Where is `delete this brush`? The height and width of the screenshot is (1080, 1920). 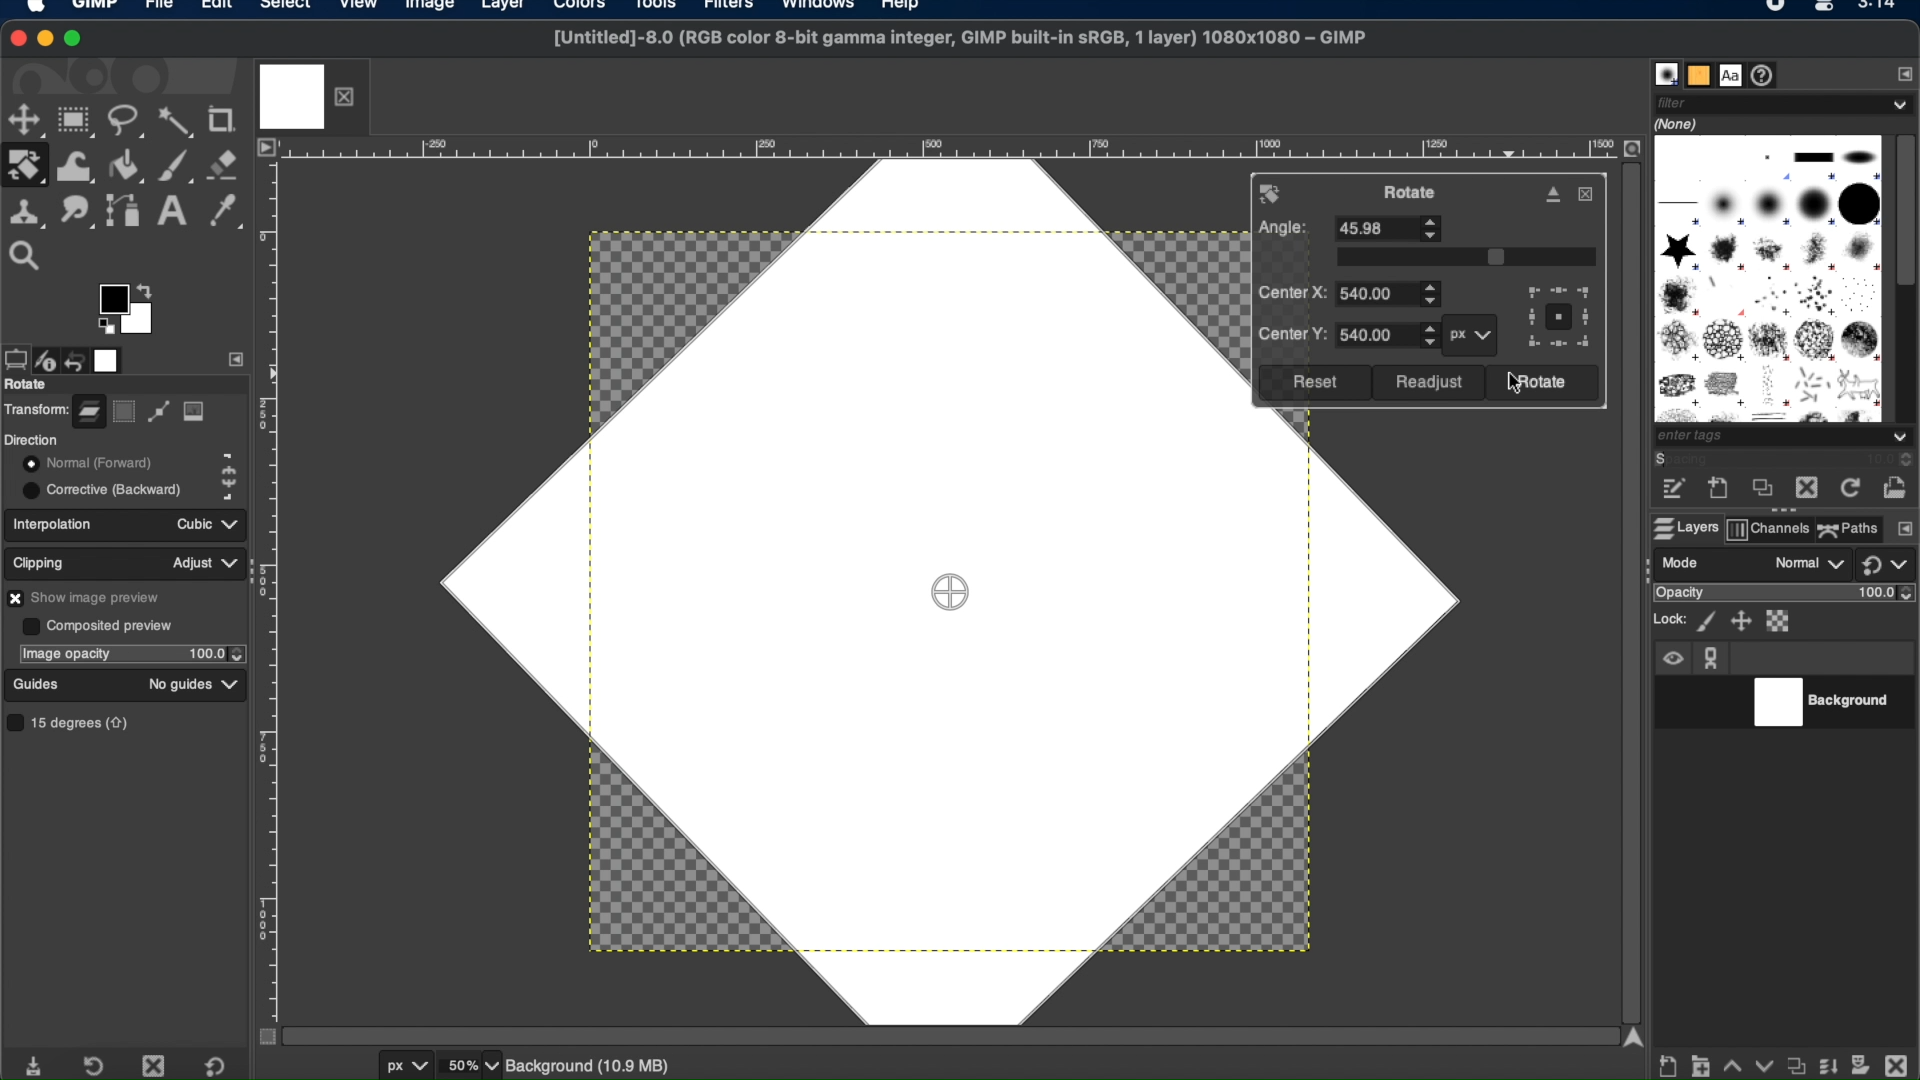 delete this brush is located at coordinates (1806, 488).